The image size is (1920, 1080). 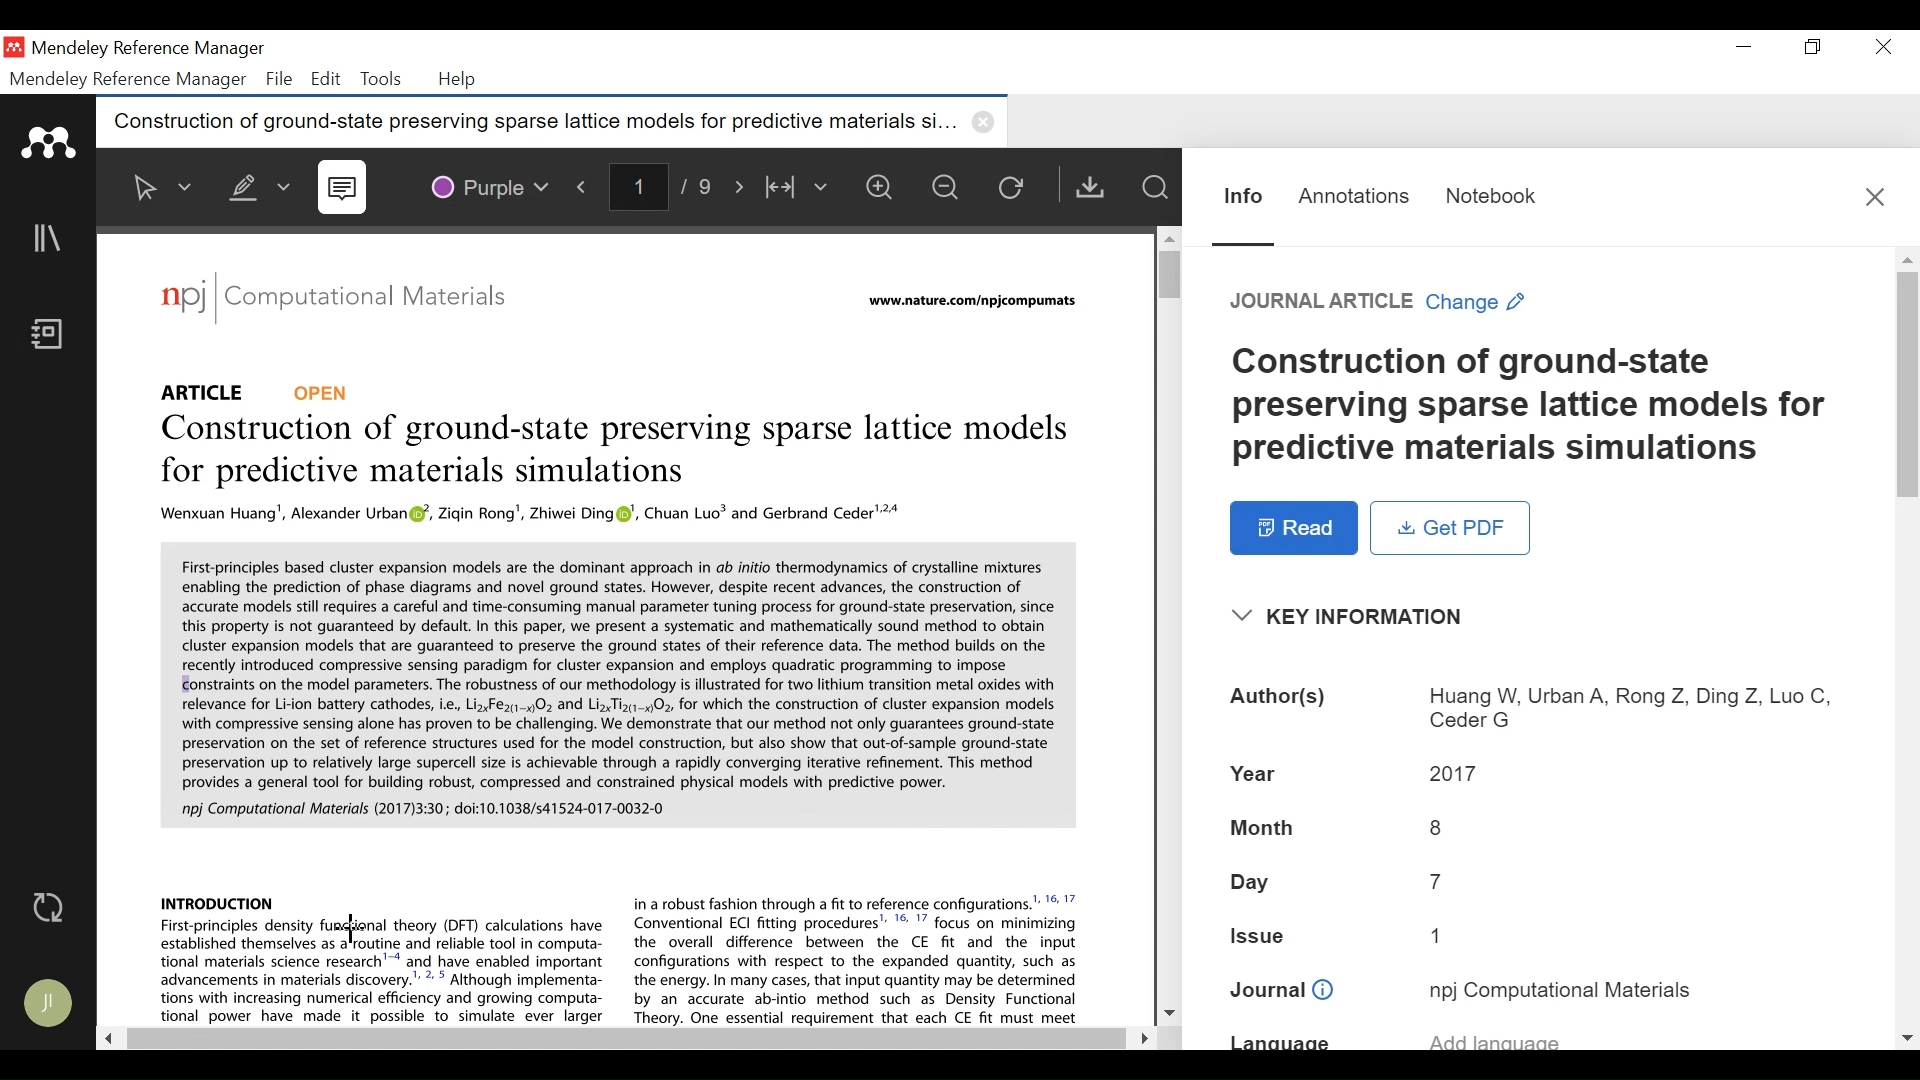 What do you see at coordinates (969, 303) in the screenshot?
I see `URL` at bounding box center [969, 303].